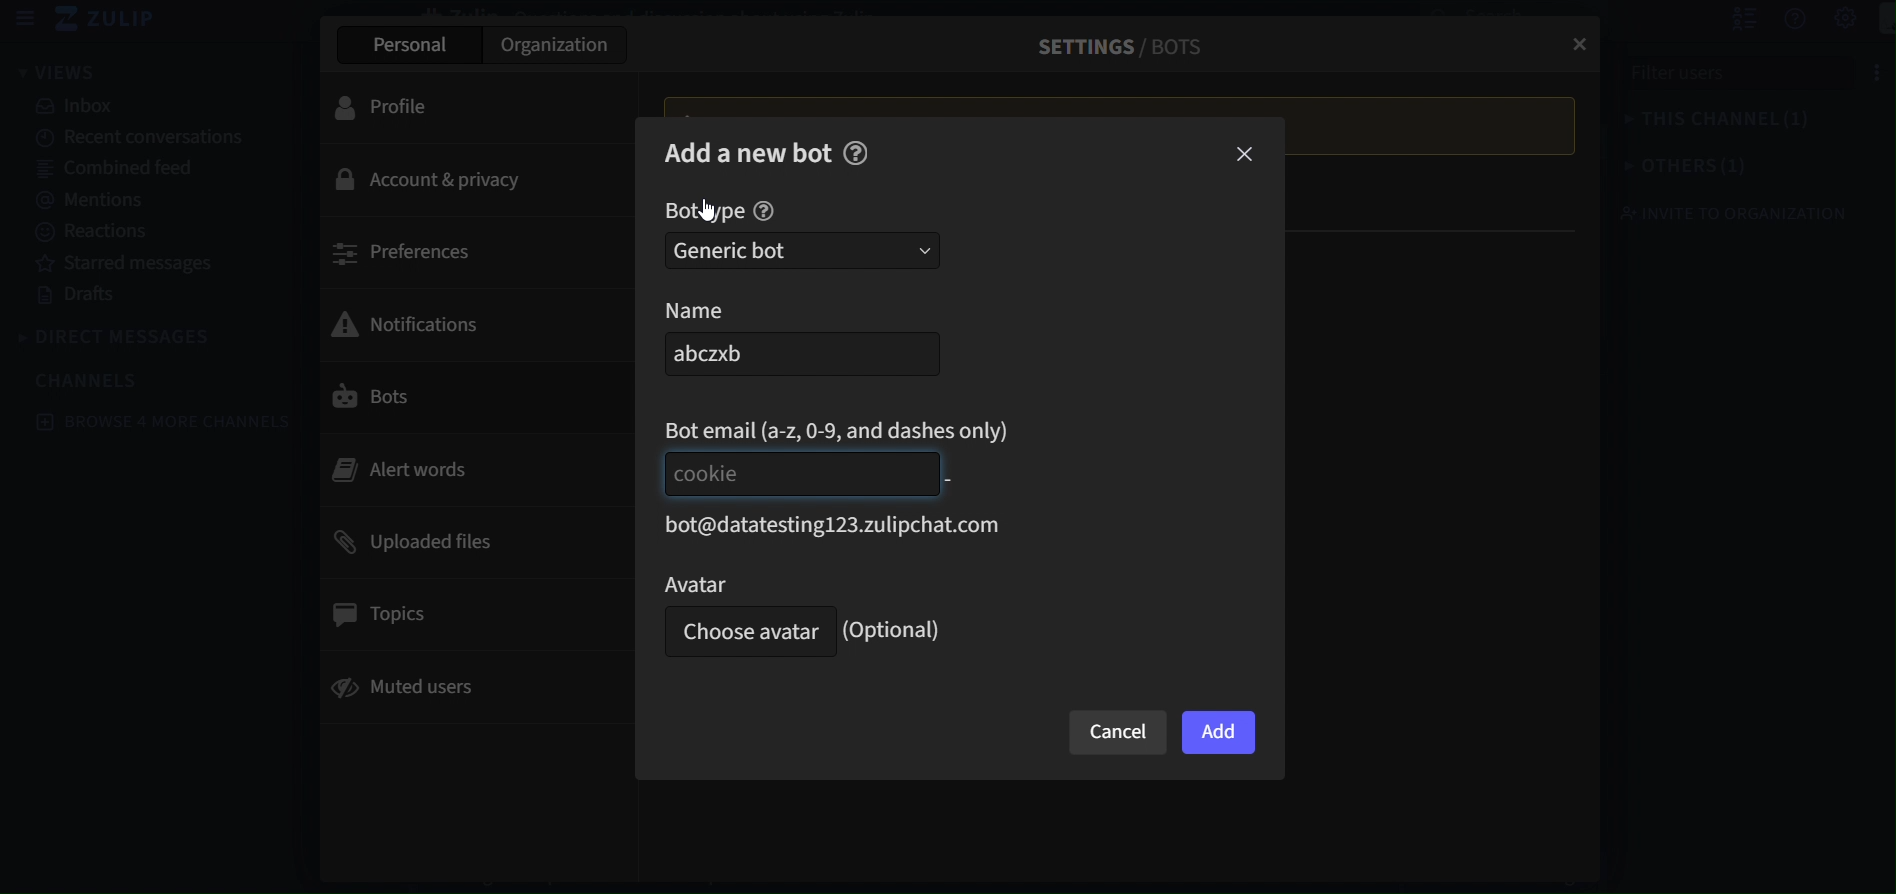  I want to click on add, so click(1219, 734).